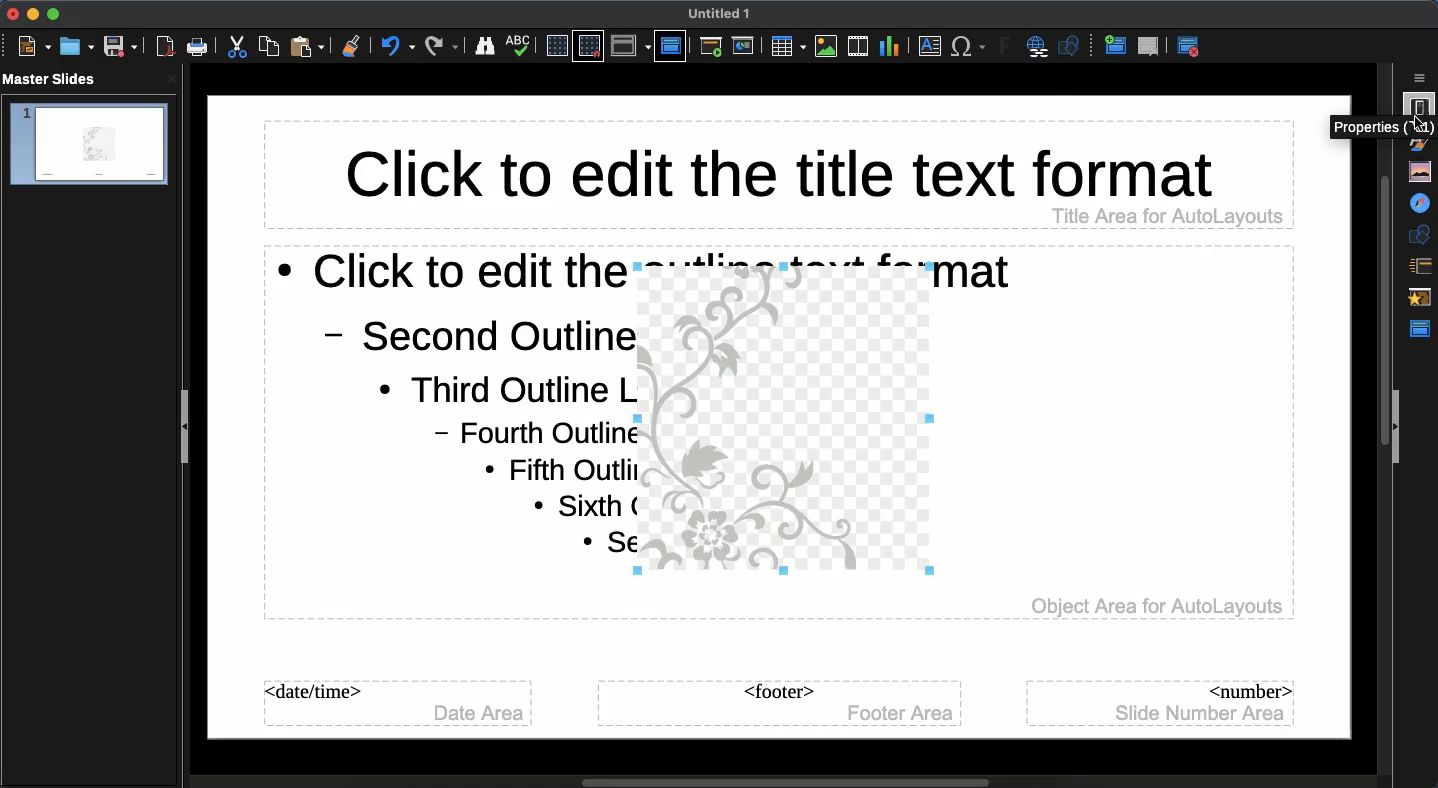 This screenshot has height=788, width=1438. I want to click on Master slide text, so click(428, 436).